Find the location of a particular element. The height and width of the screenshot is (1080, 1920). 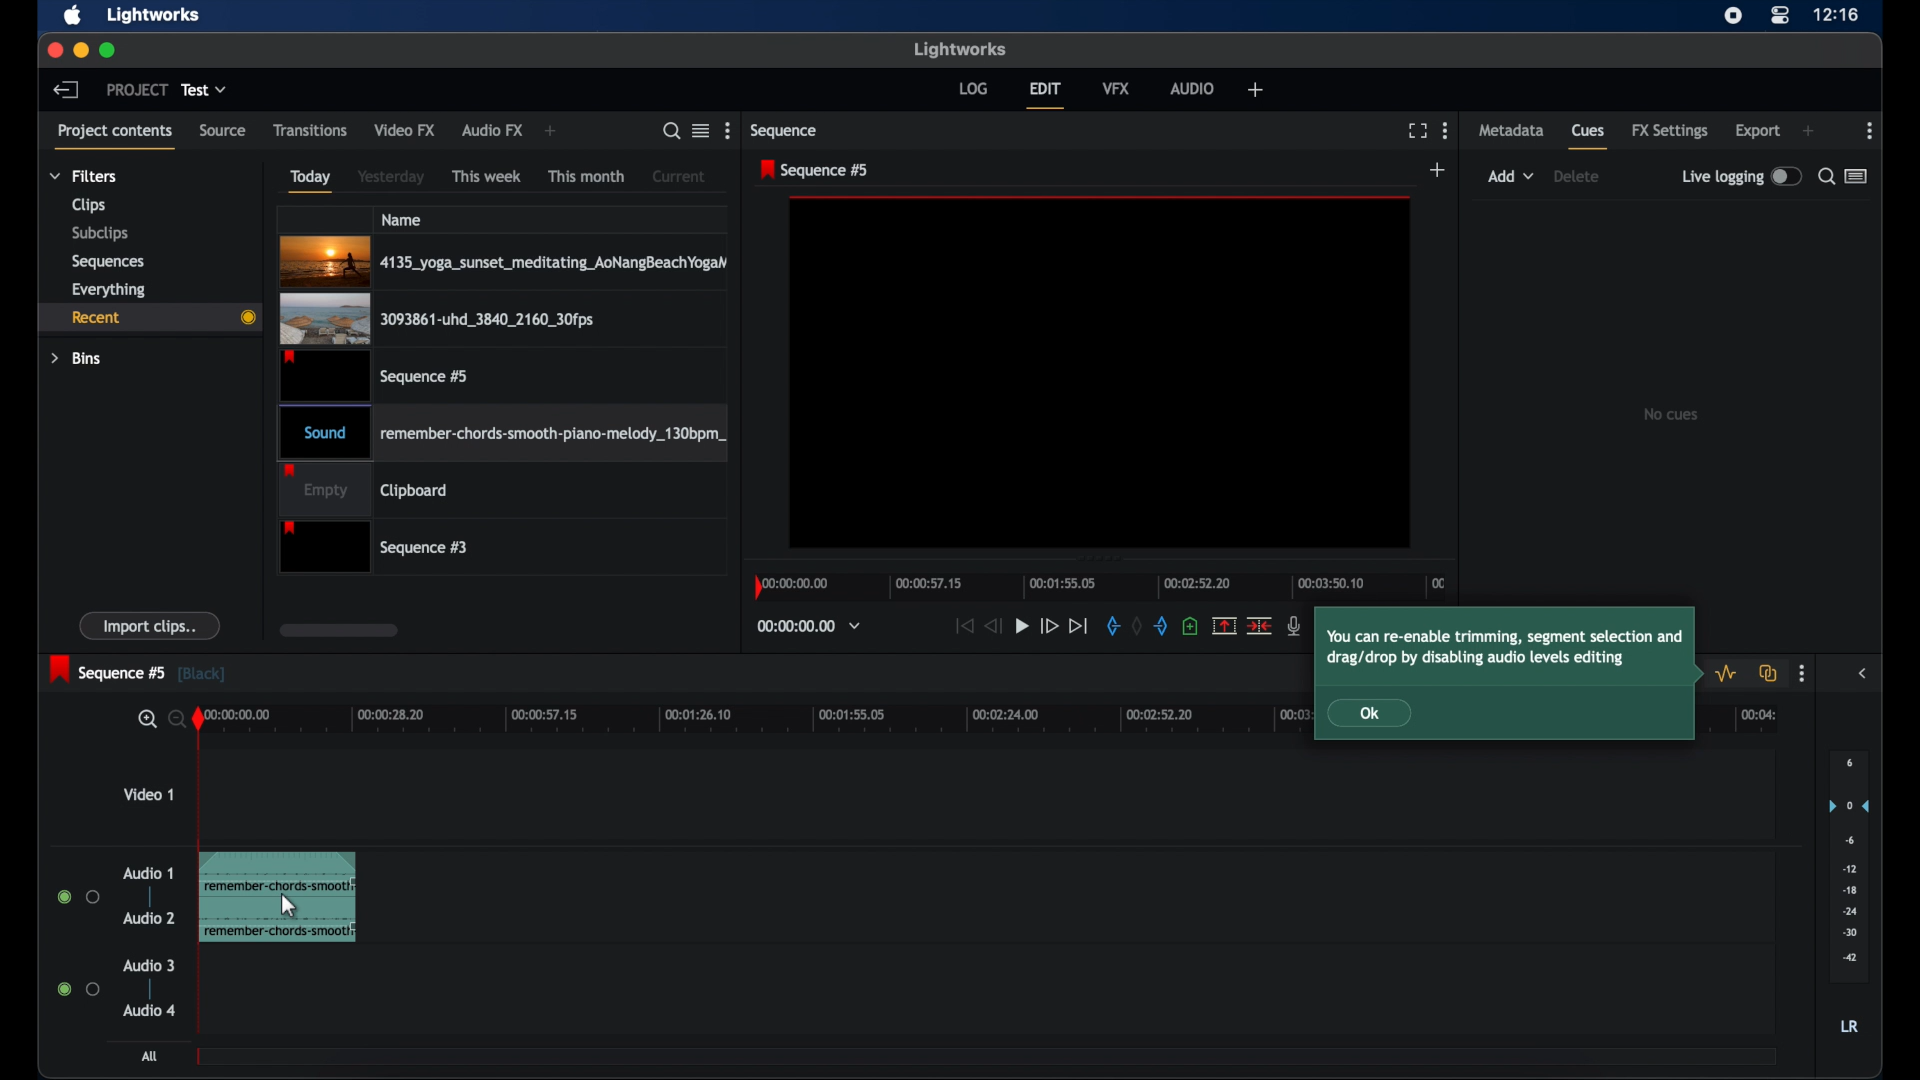

lightworks is located at coordinates (154, 15).